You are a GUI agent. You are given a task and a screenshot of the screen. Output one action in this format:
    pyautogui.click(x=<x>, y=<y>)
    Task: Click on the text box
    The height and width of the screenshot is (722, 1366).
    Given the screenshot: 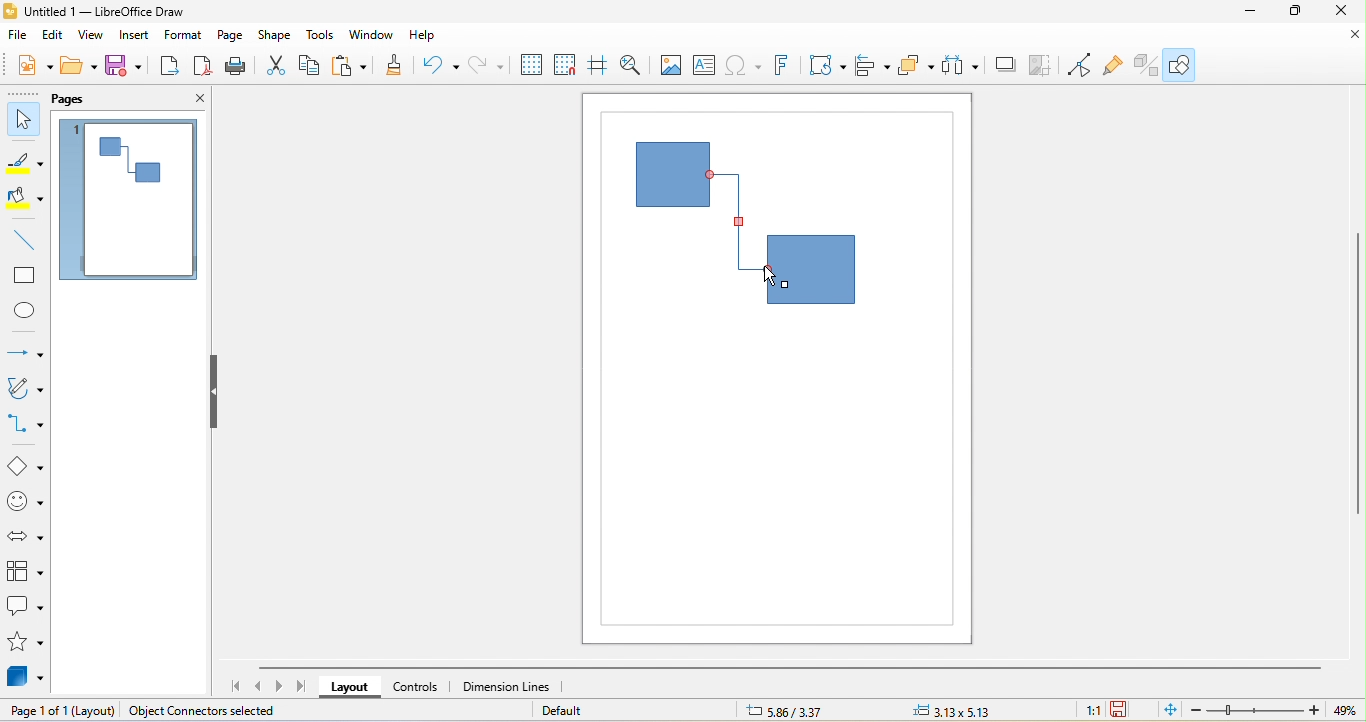 What is the action you would take?
    pyautogui.click(x=704, y=65)
    